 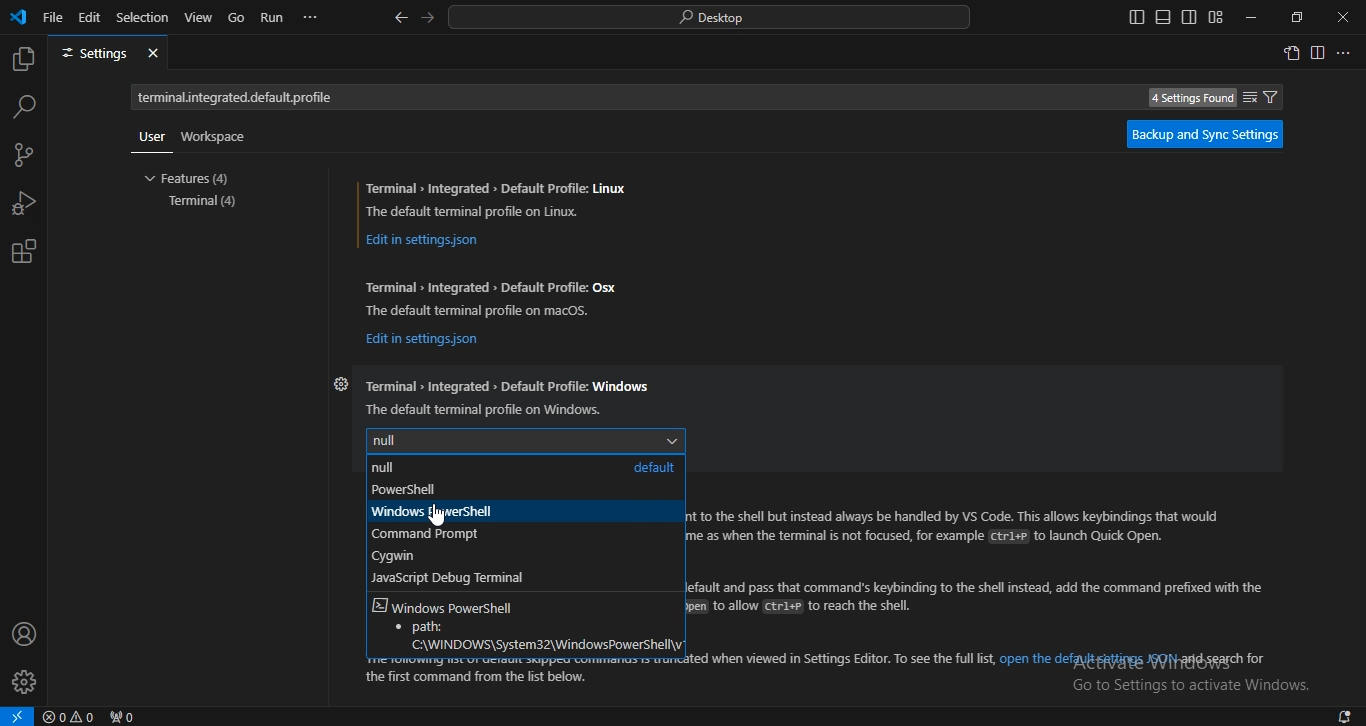 I want to click on Terminal Integrated > Default Profile: Windows
The default terminal profile on Windows., so click(x=509, y=395).